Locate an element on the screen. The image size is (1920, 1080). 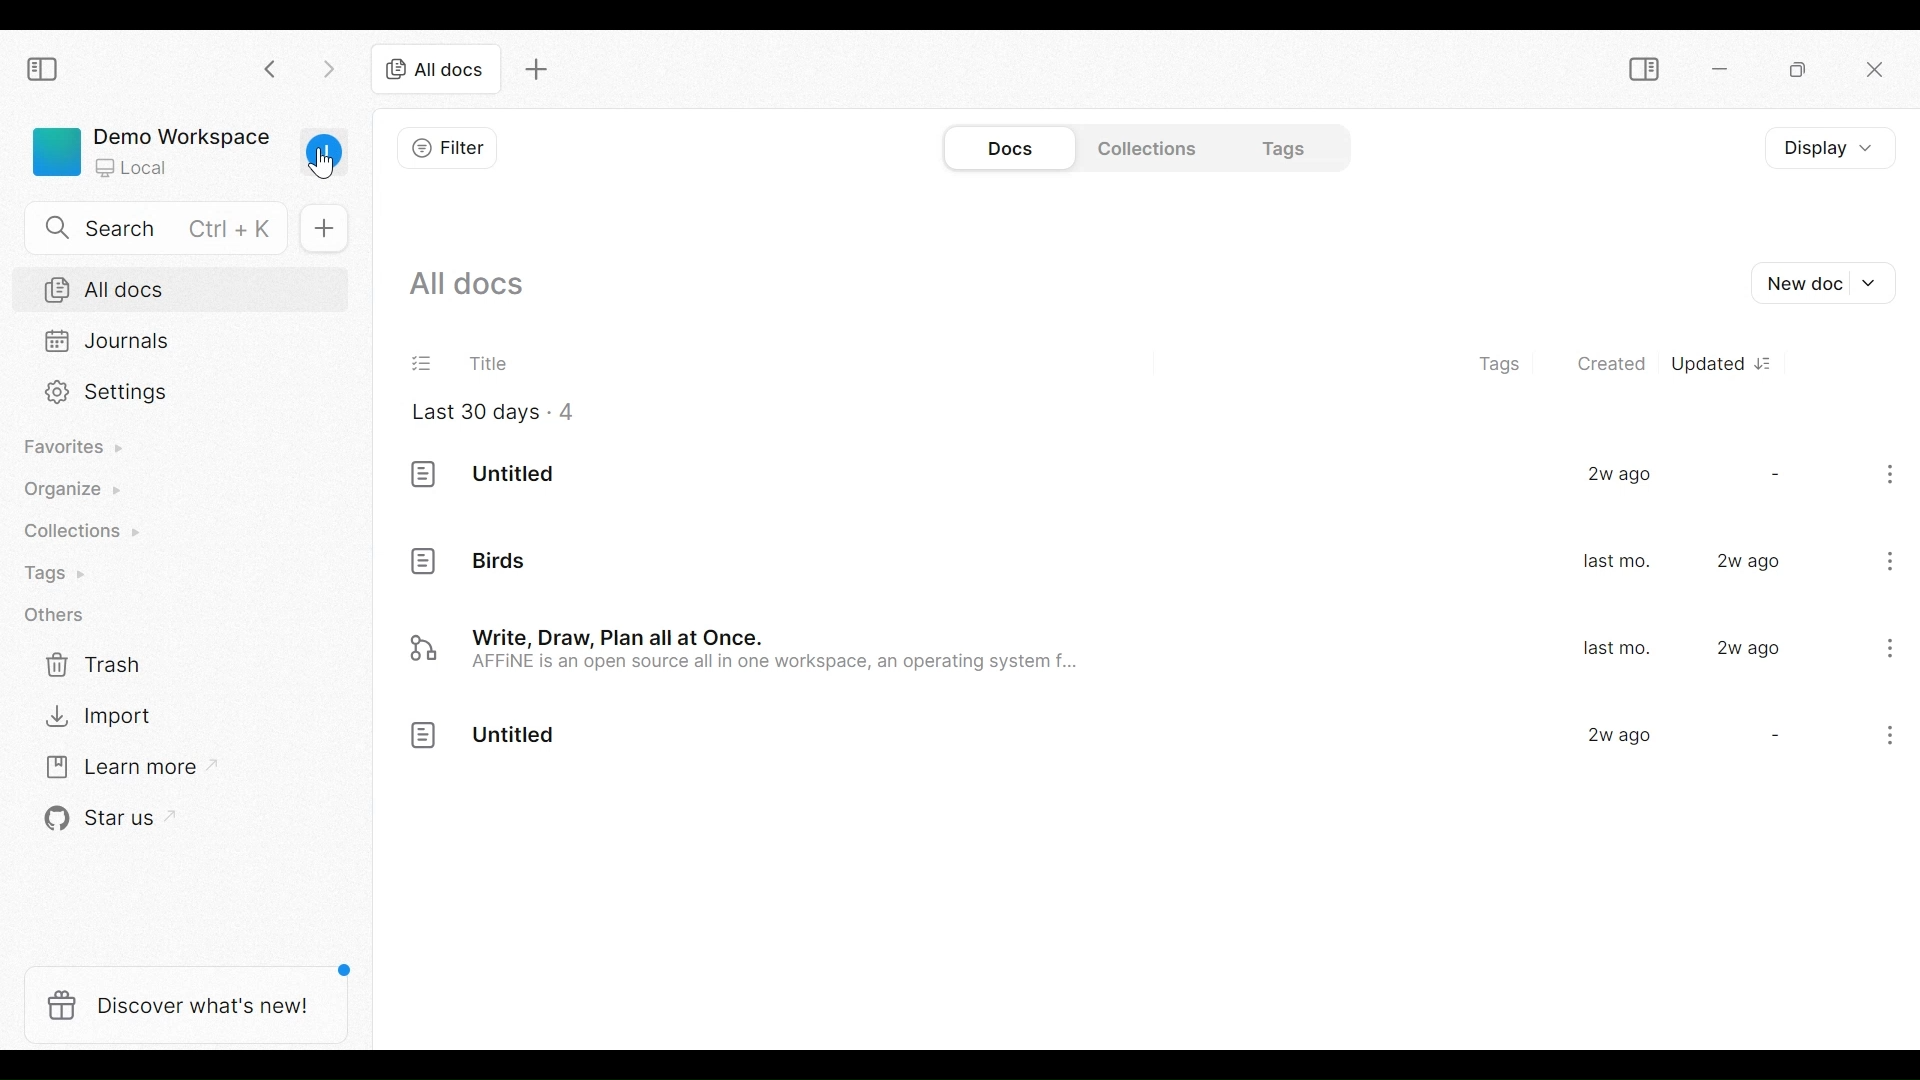
Untitled is located at coordinates (516, 738).